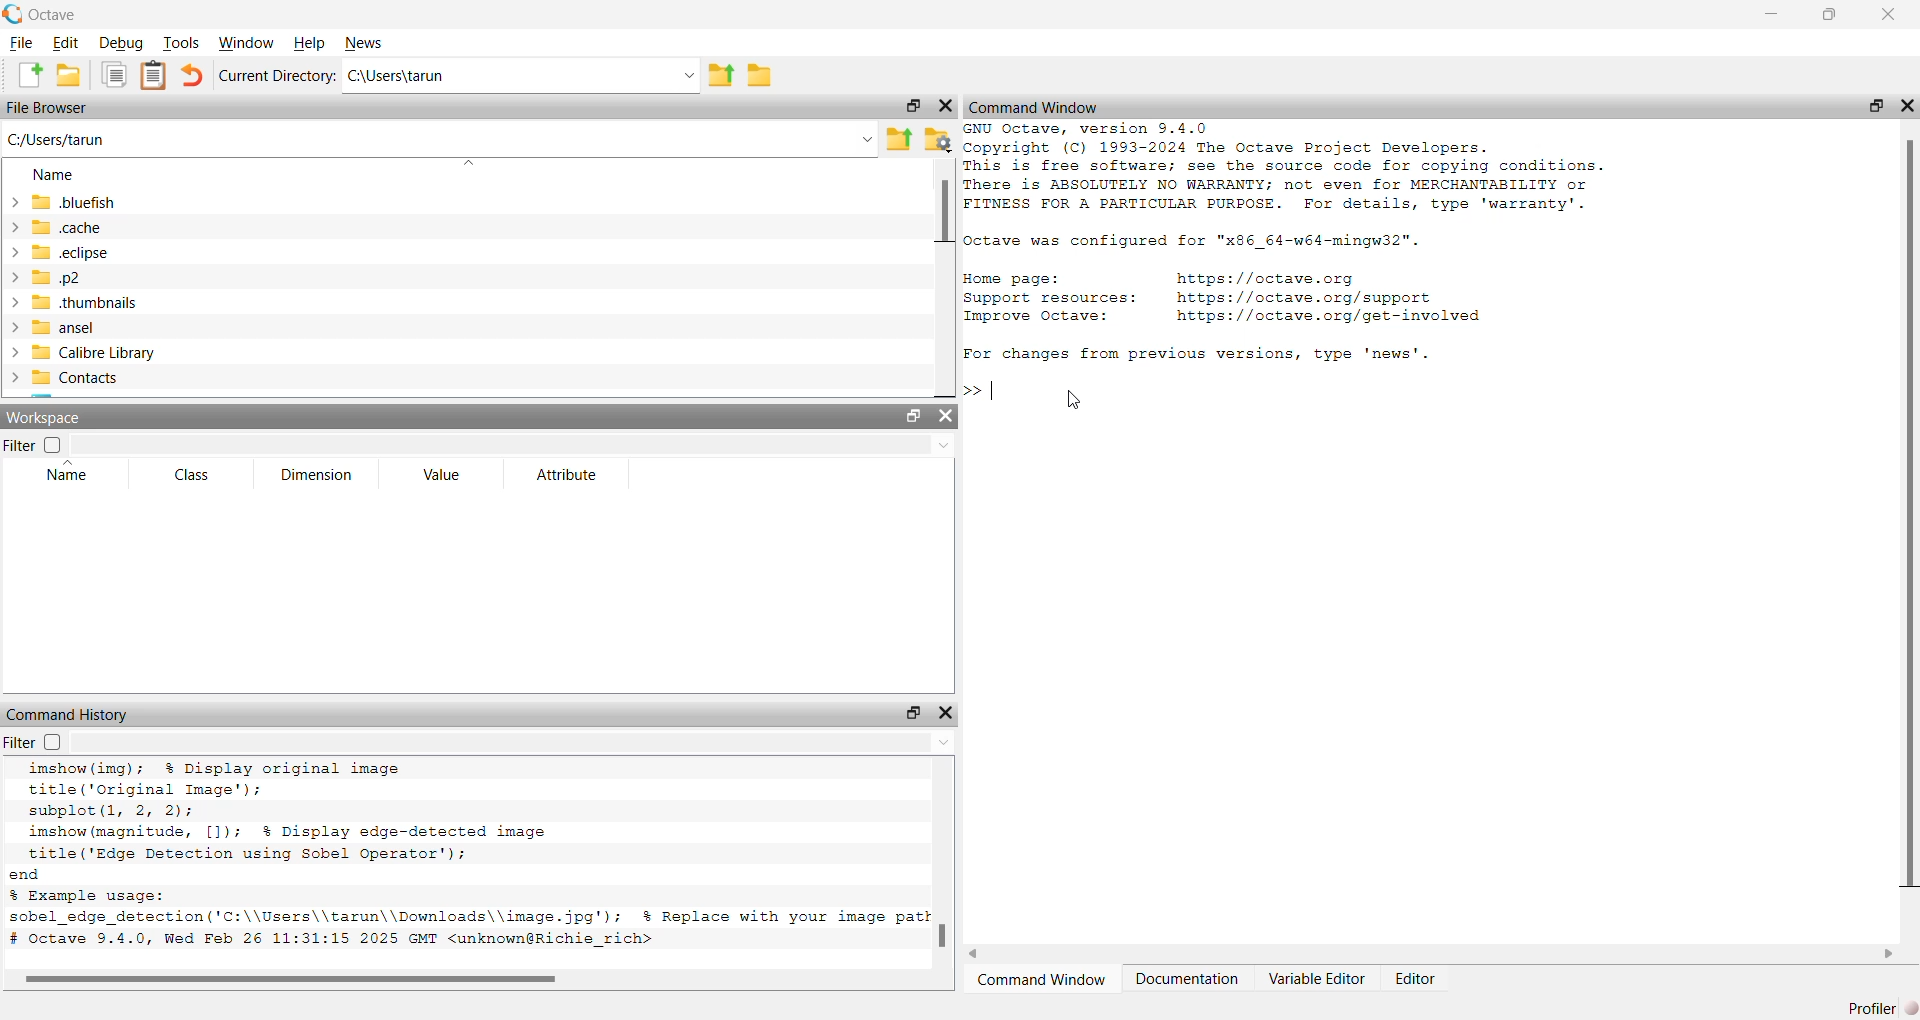 The height and width of the screenshot is (1020, 1920). What do you see at coordinates (53, 279) in the screenshot?
I see `p2` at bounding box center [53, 279].